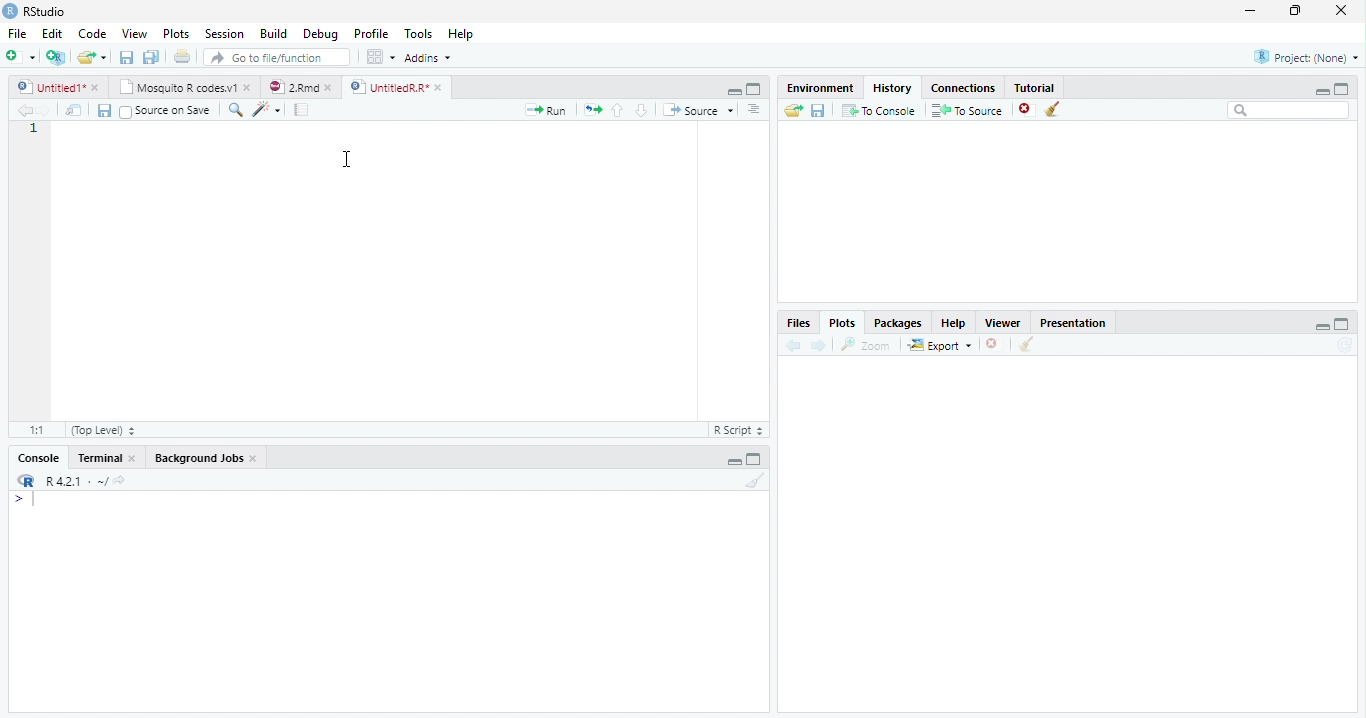  Describe the element at coordinates (321, 33) in the screenshot. I see `Debug` at that location.